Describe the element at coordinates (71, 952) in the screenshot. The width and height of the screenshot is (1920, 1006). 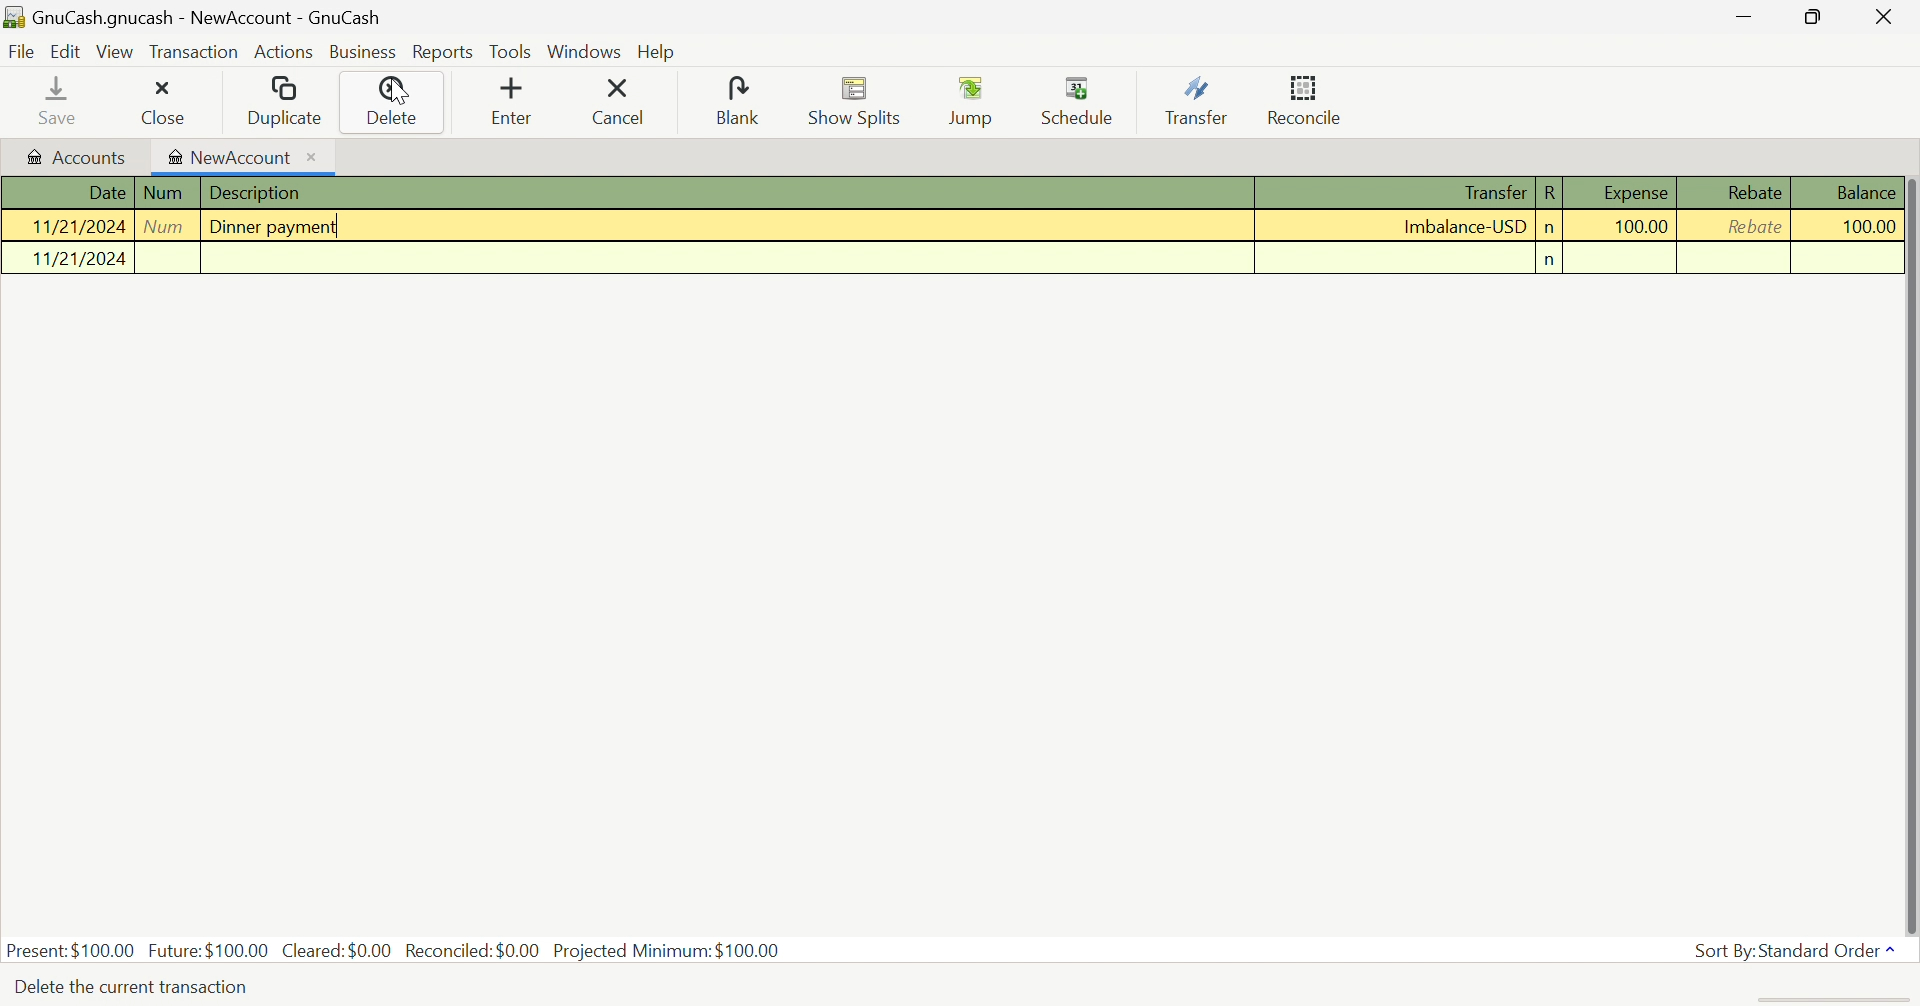
I see `Present: $100.00` at that location.